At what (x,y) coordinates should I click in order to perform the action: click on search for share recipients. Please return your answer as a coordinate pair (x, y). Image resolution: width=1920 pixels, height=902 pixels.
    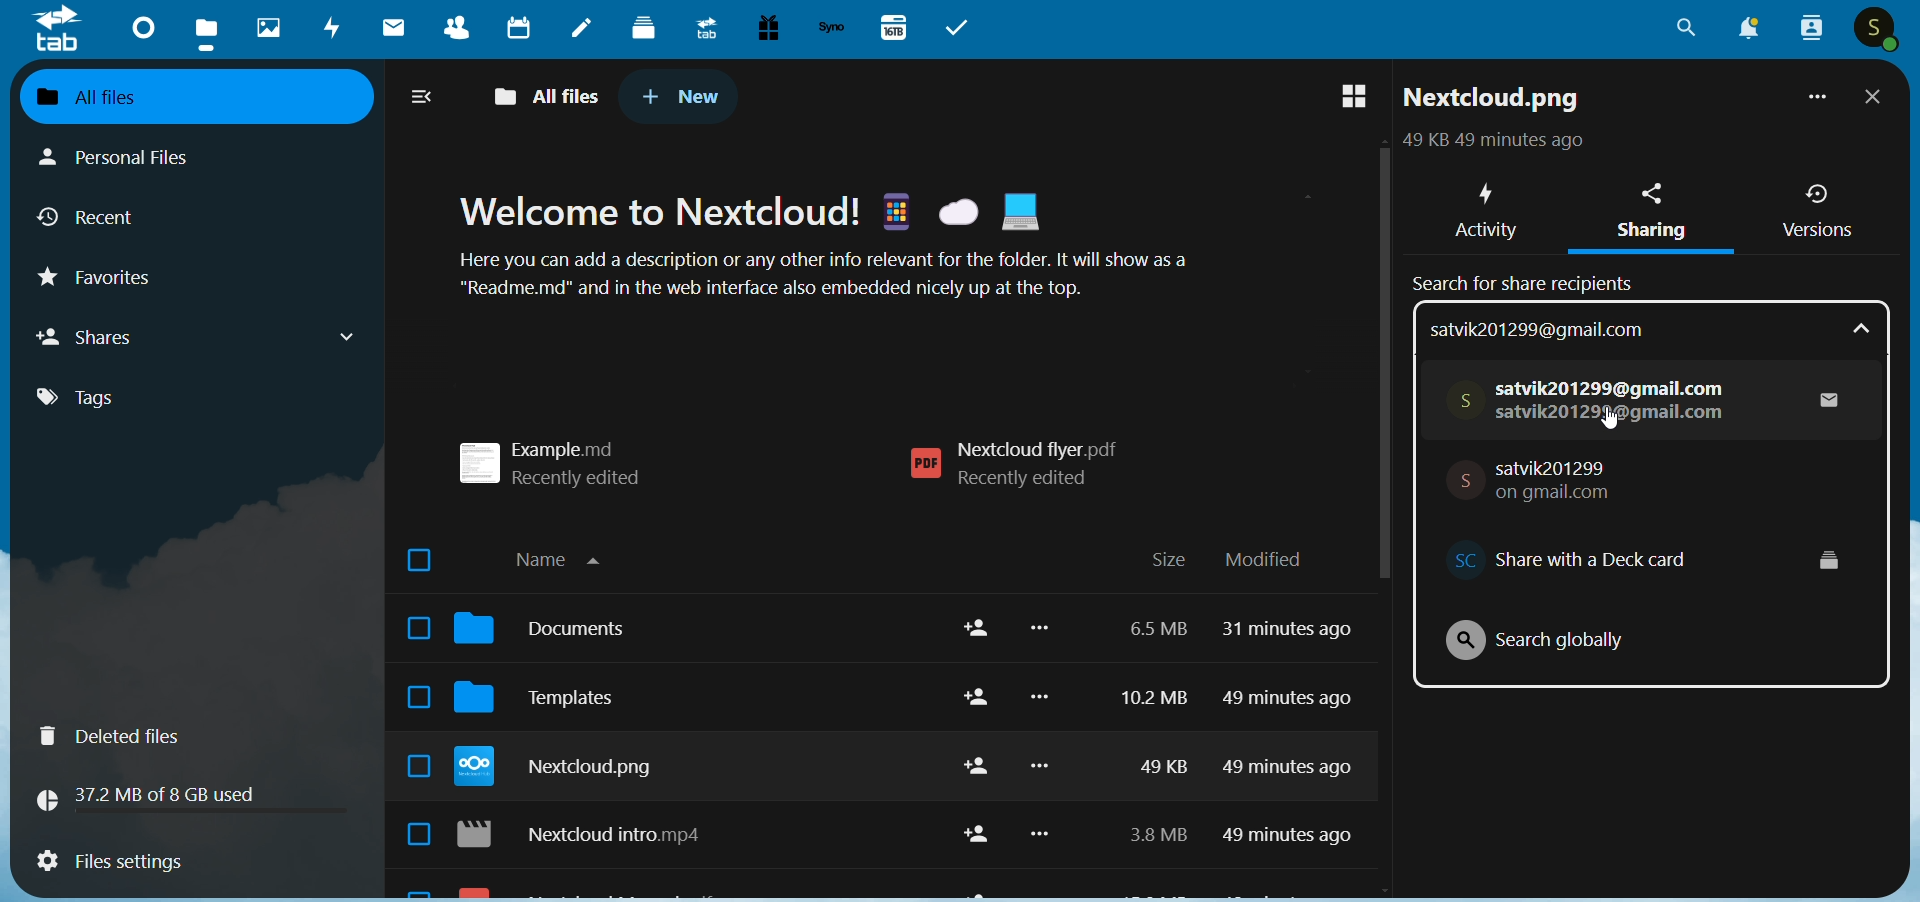
    Looking at the image, I should click on (1530, 280).